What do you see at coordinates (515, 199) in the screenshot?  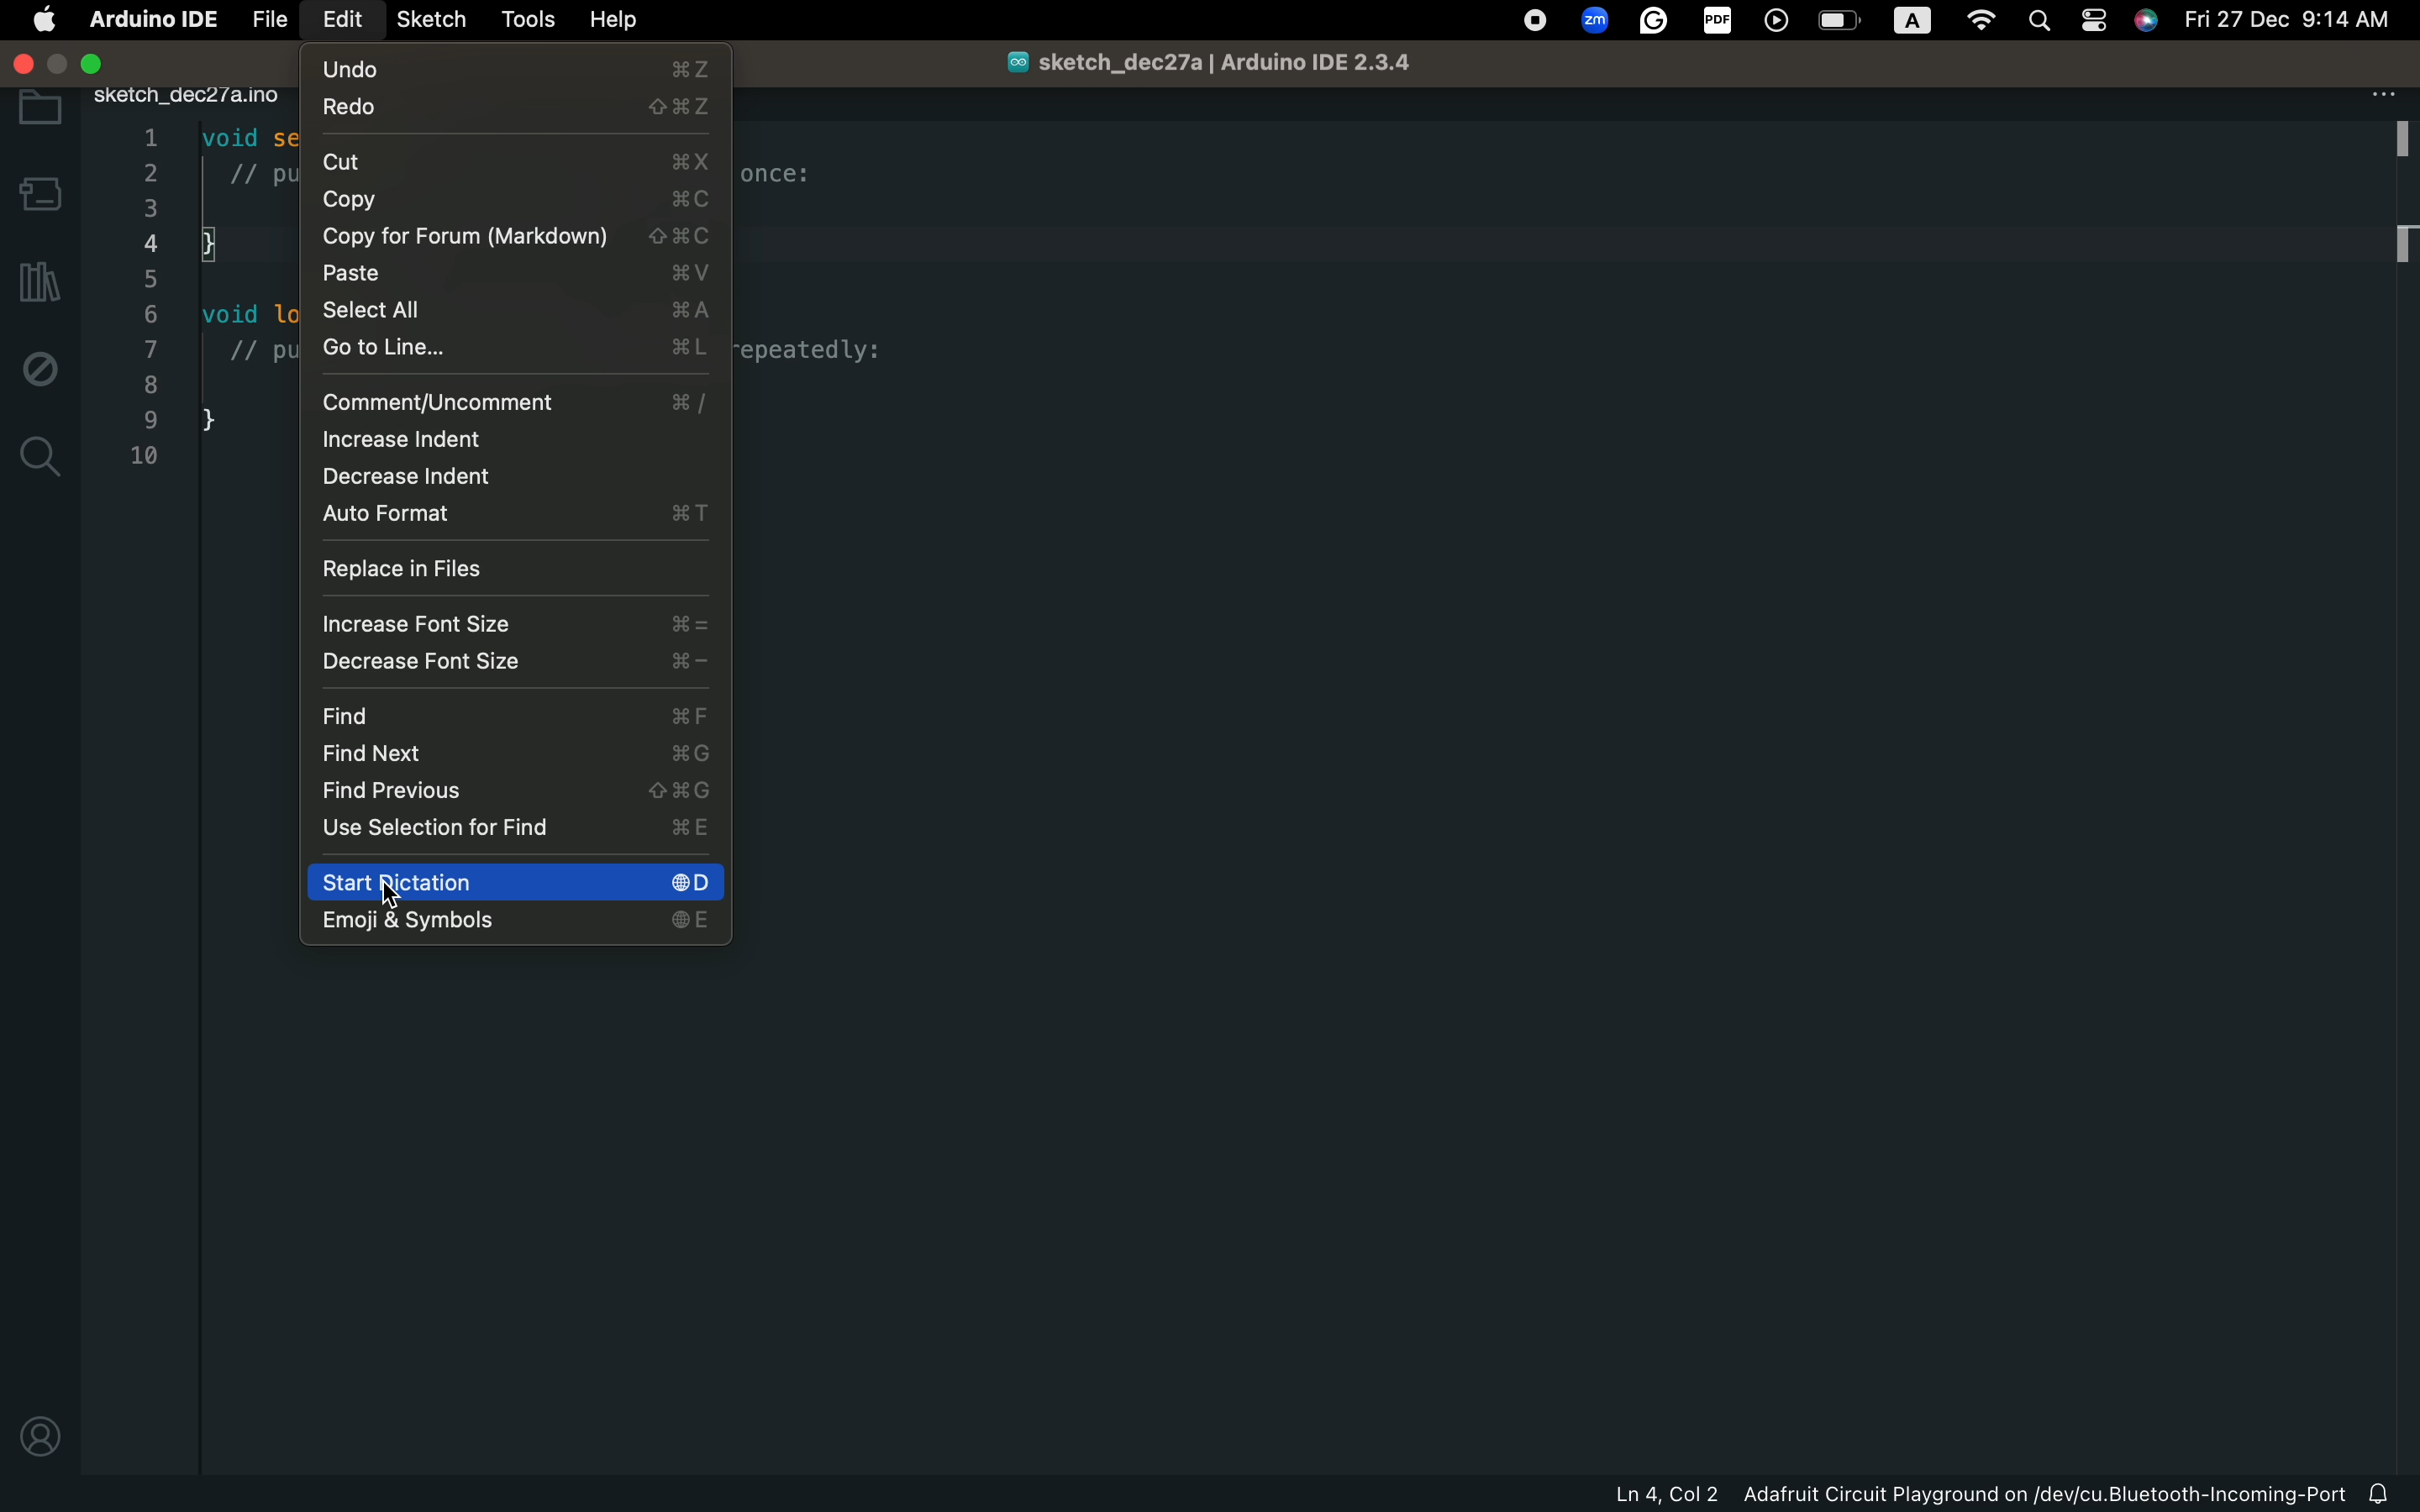 I see `copy` at bounding box center [515, 199].